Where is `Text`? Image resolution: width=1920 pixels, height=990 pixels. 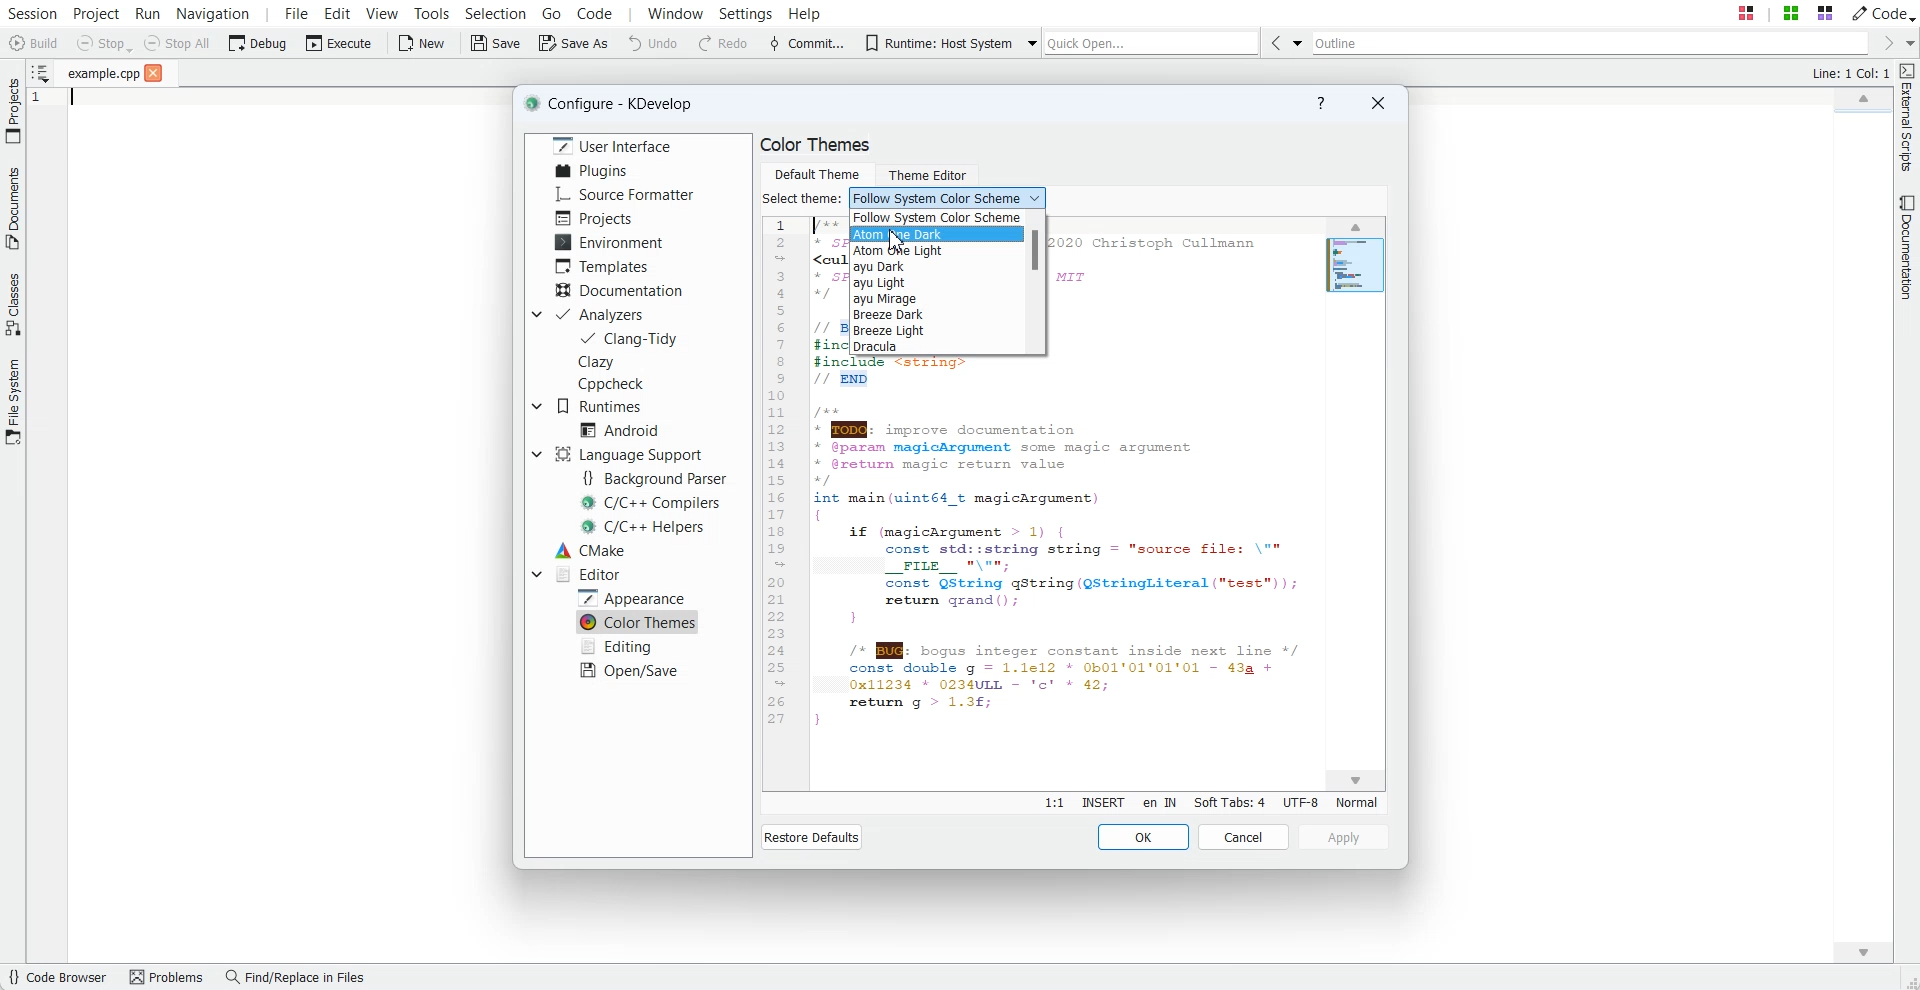
Text is located at coordinates (1044, 575).